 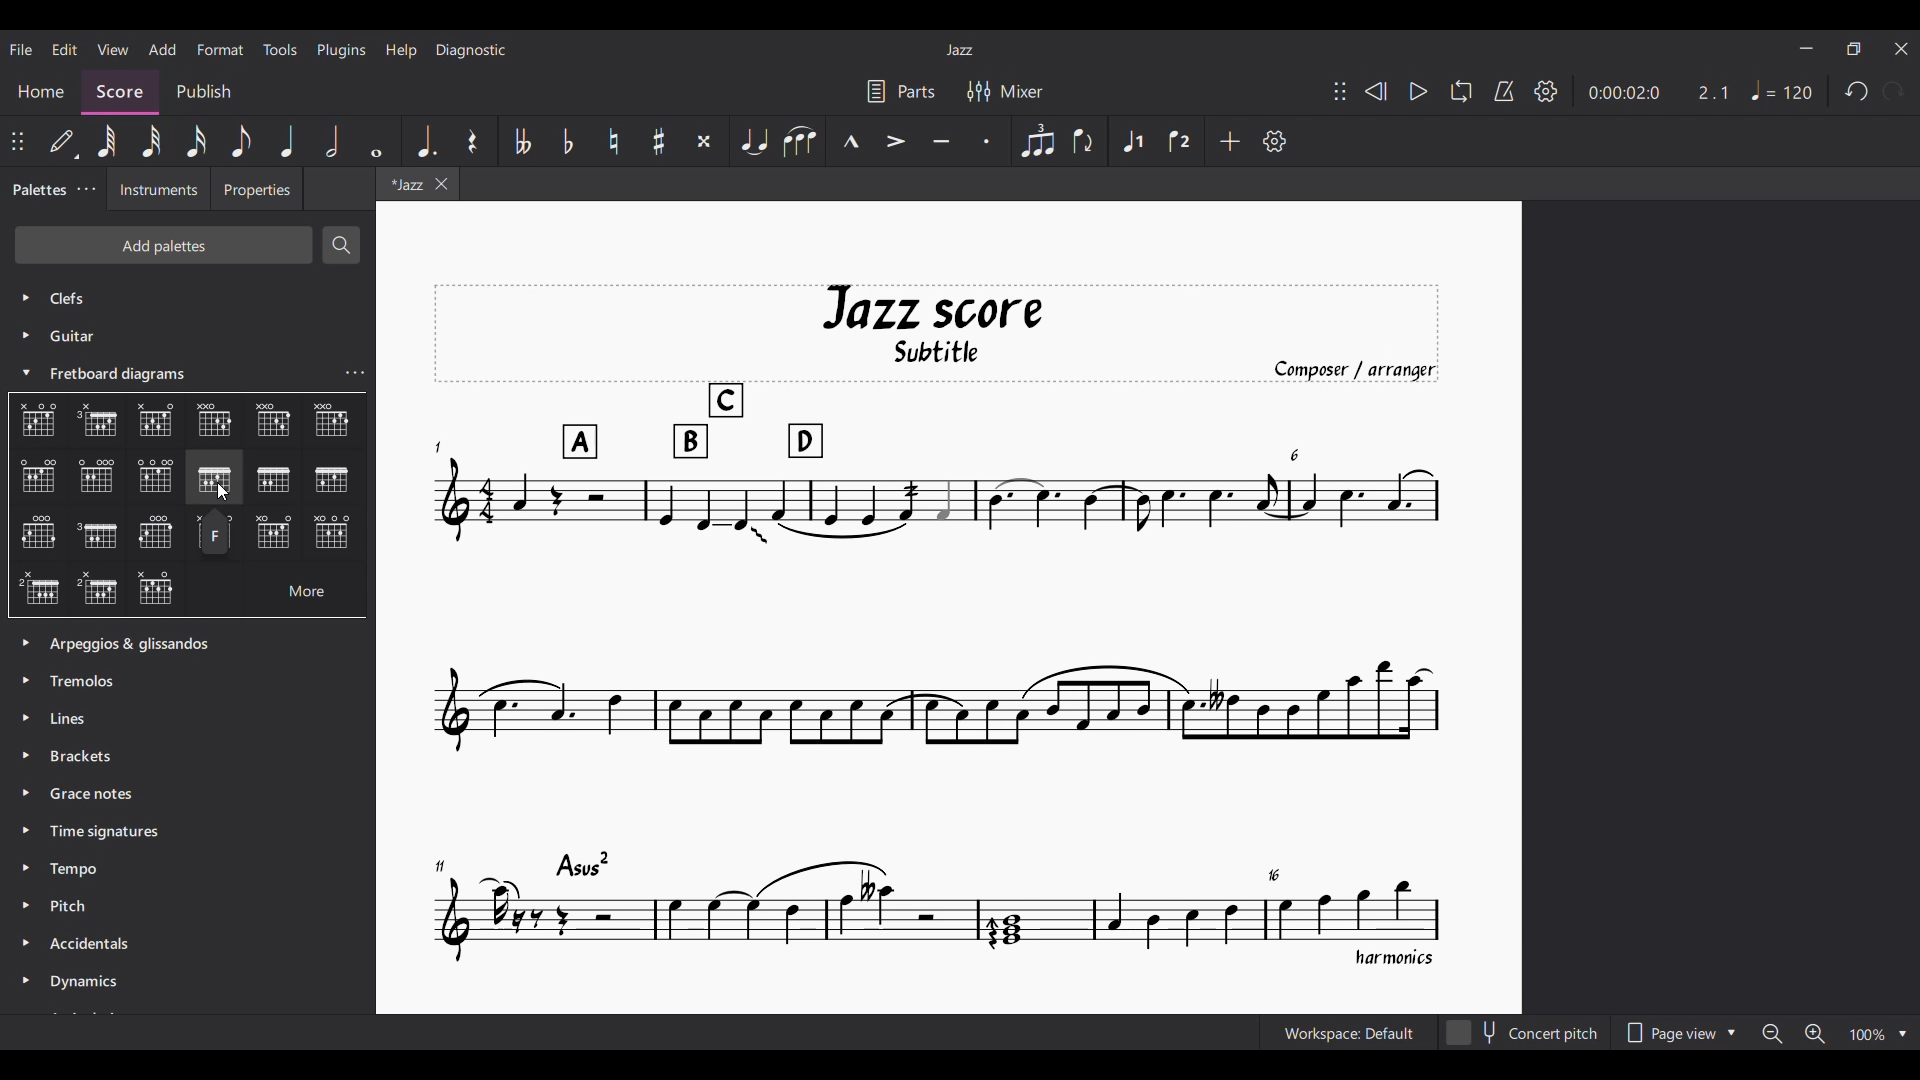 I want to click on Tuplet, so click(x=1037, y=142).